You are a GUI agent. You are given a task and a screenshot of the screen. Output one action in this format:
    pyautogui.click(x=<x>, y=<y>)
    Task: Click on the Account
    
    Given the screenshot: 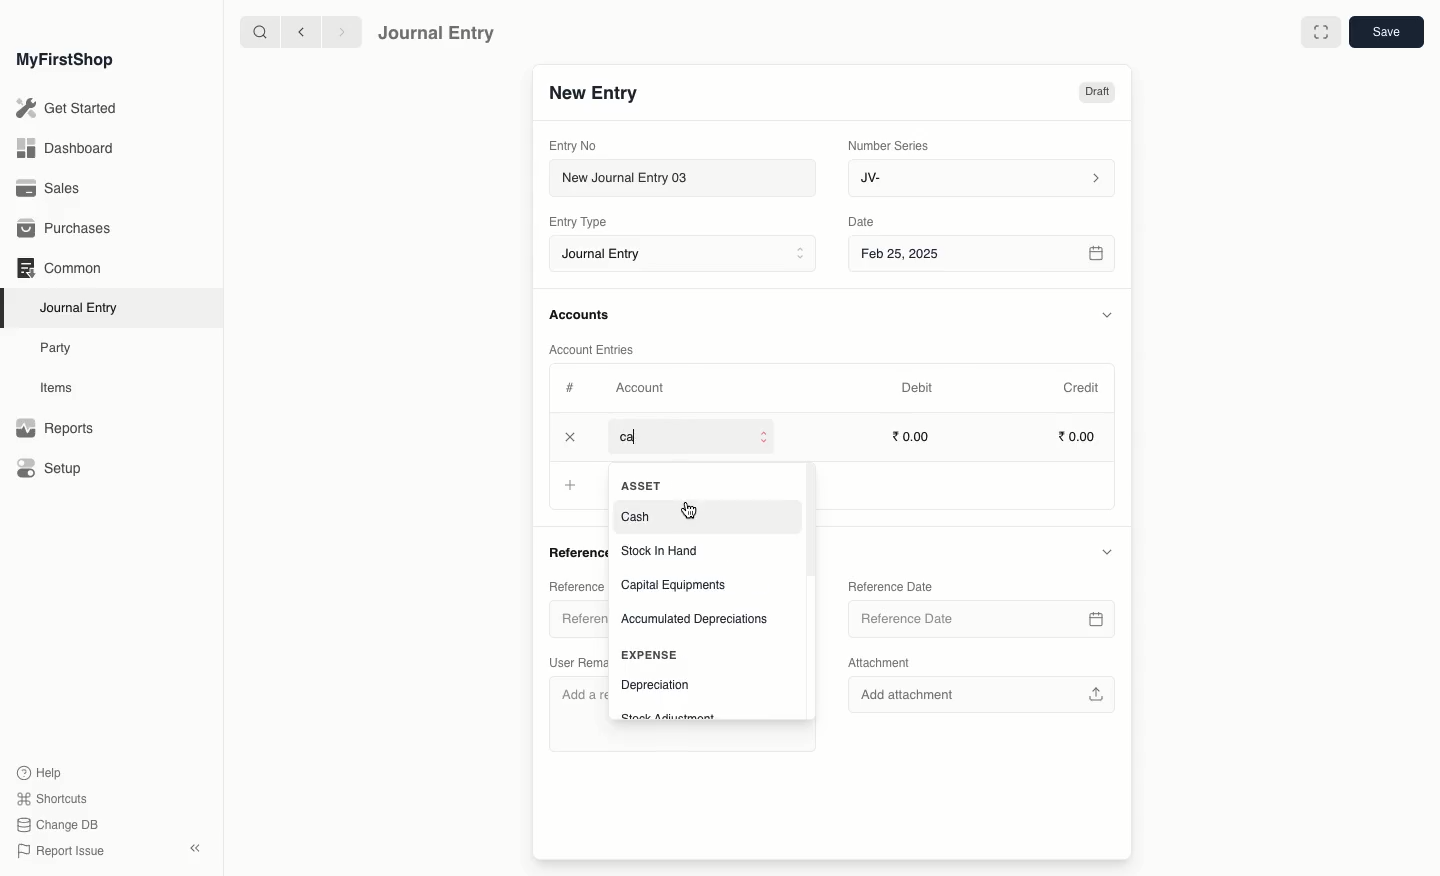 What is the action you would take?
    pyautogui.click(x=639, y=388)
    